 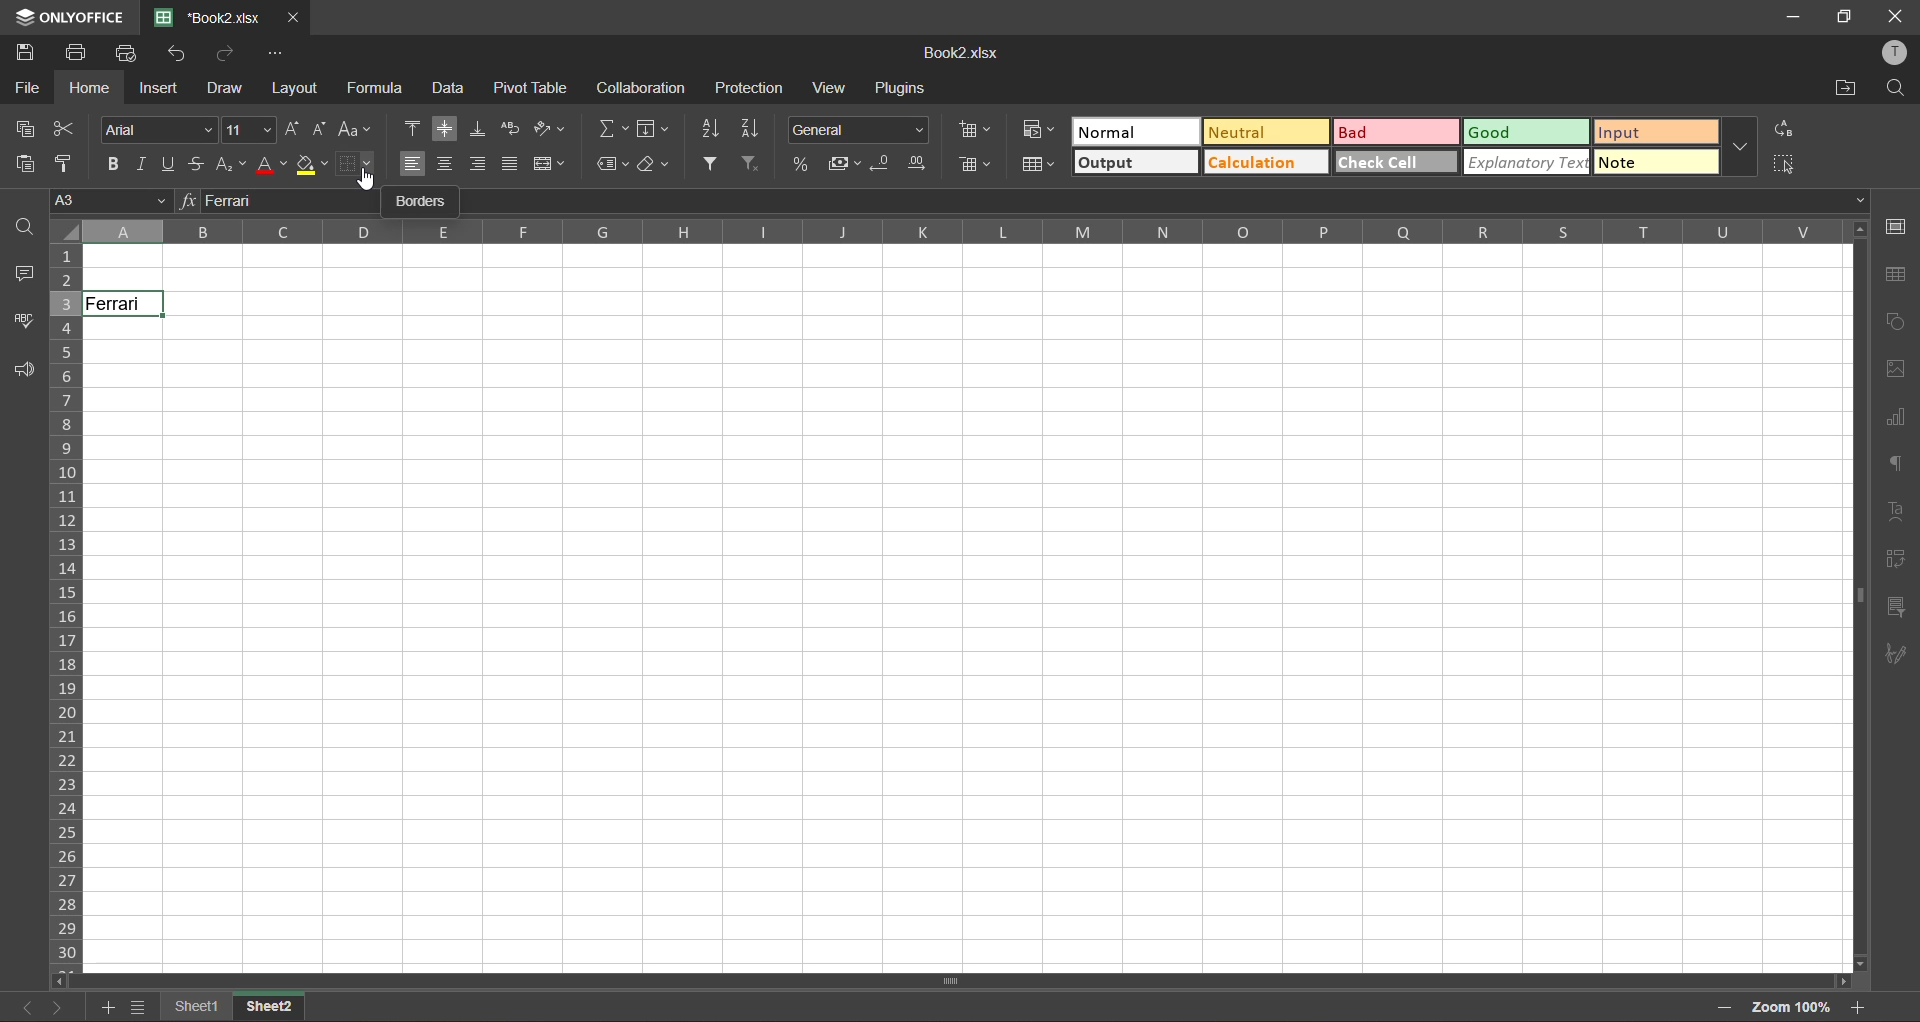 What do you see at coordinates (653, 164) in the screenshot?
I see `clear` at bounding box center [653, 164].